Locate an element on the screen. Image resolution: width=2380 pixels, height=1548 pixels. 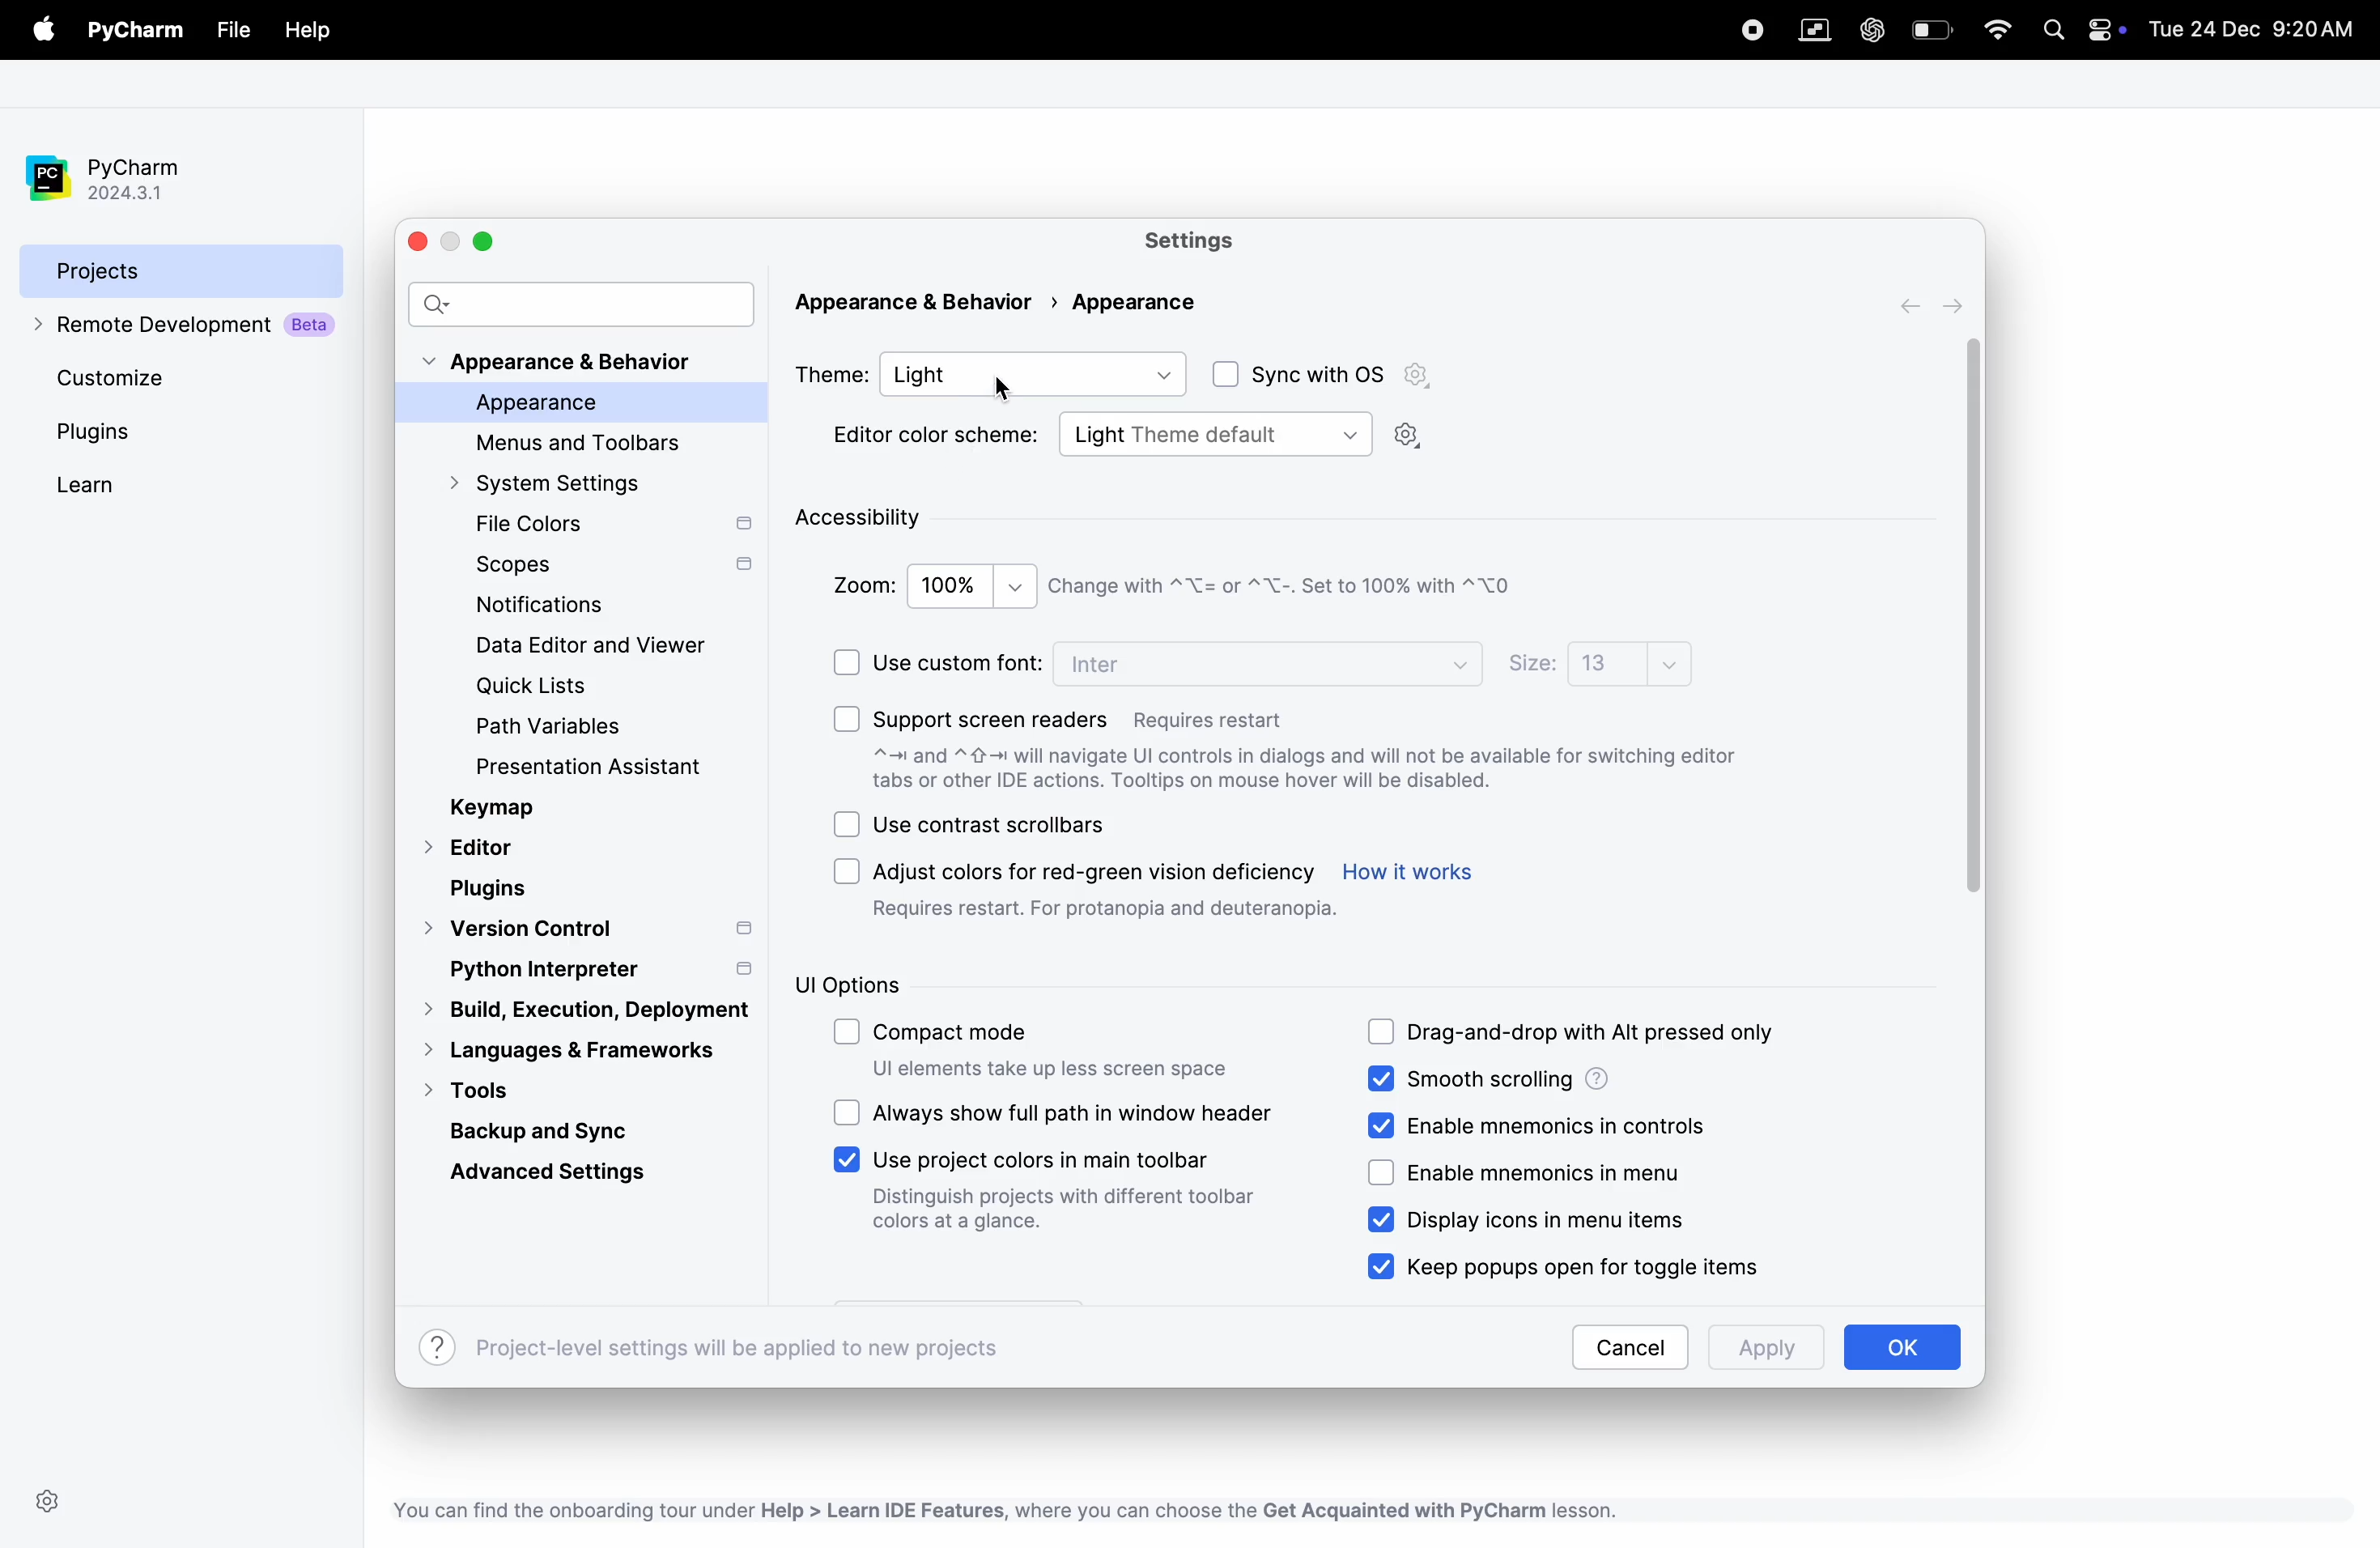
data editor and viewer is located at coordinates (600, 645).